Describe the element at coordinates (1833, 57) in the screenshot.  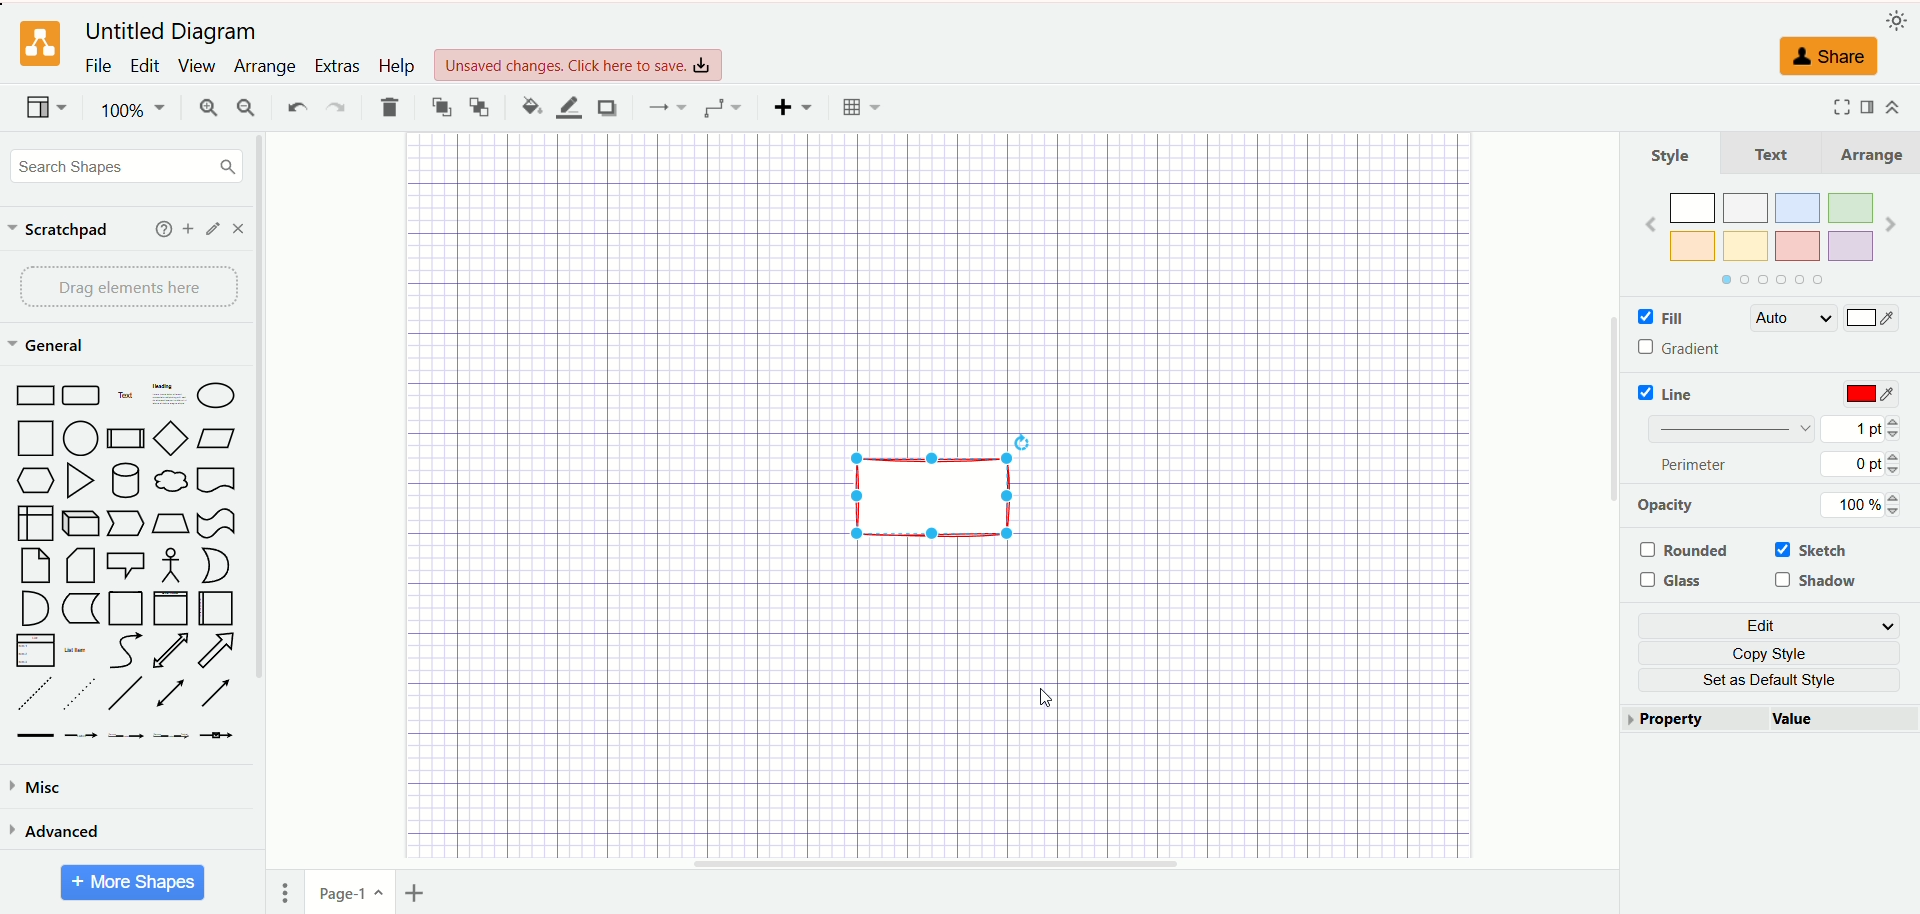
I see `share` at that location.